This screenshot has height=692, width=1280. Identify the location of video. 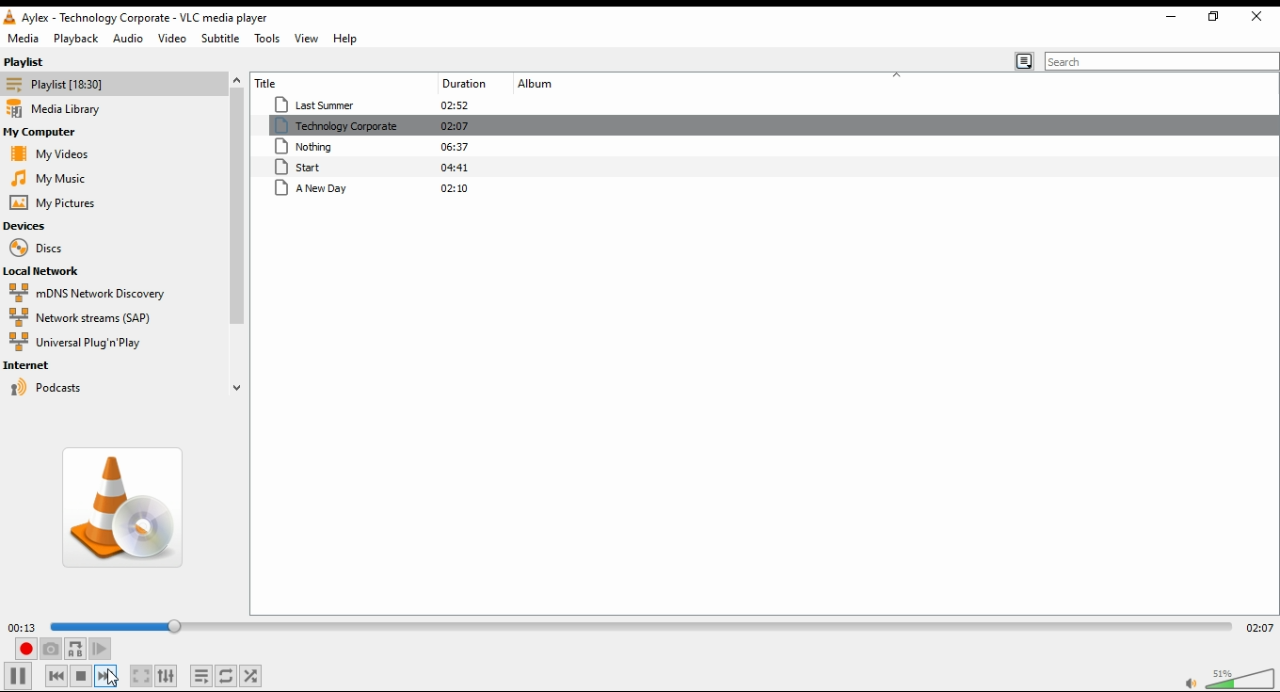
(176, 41).